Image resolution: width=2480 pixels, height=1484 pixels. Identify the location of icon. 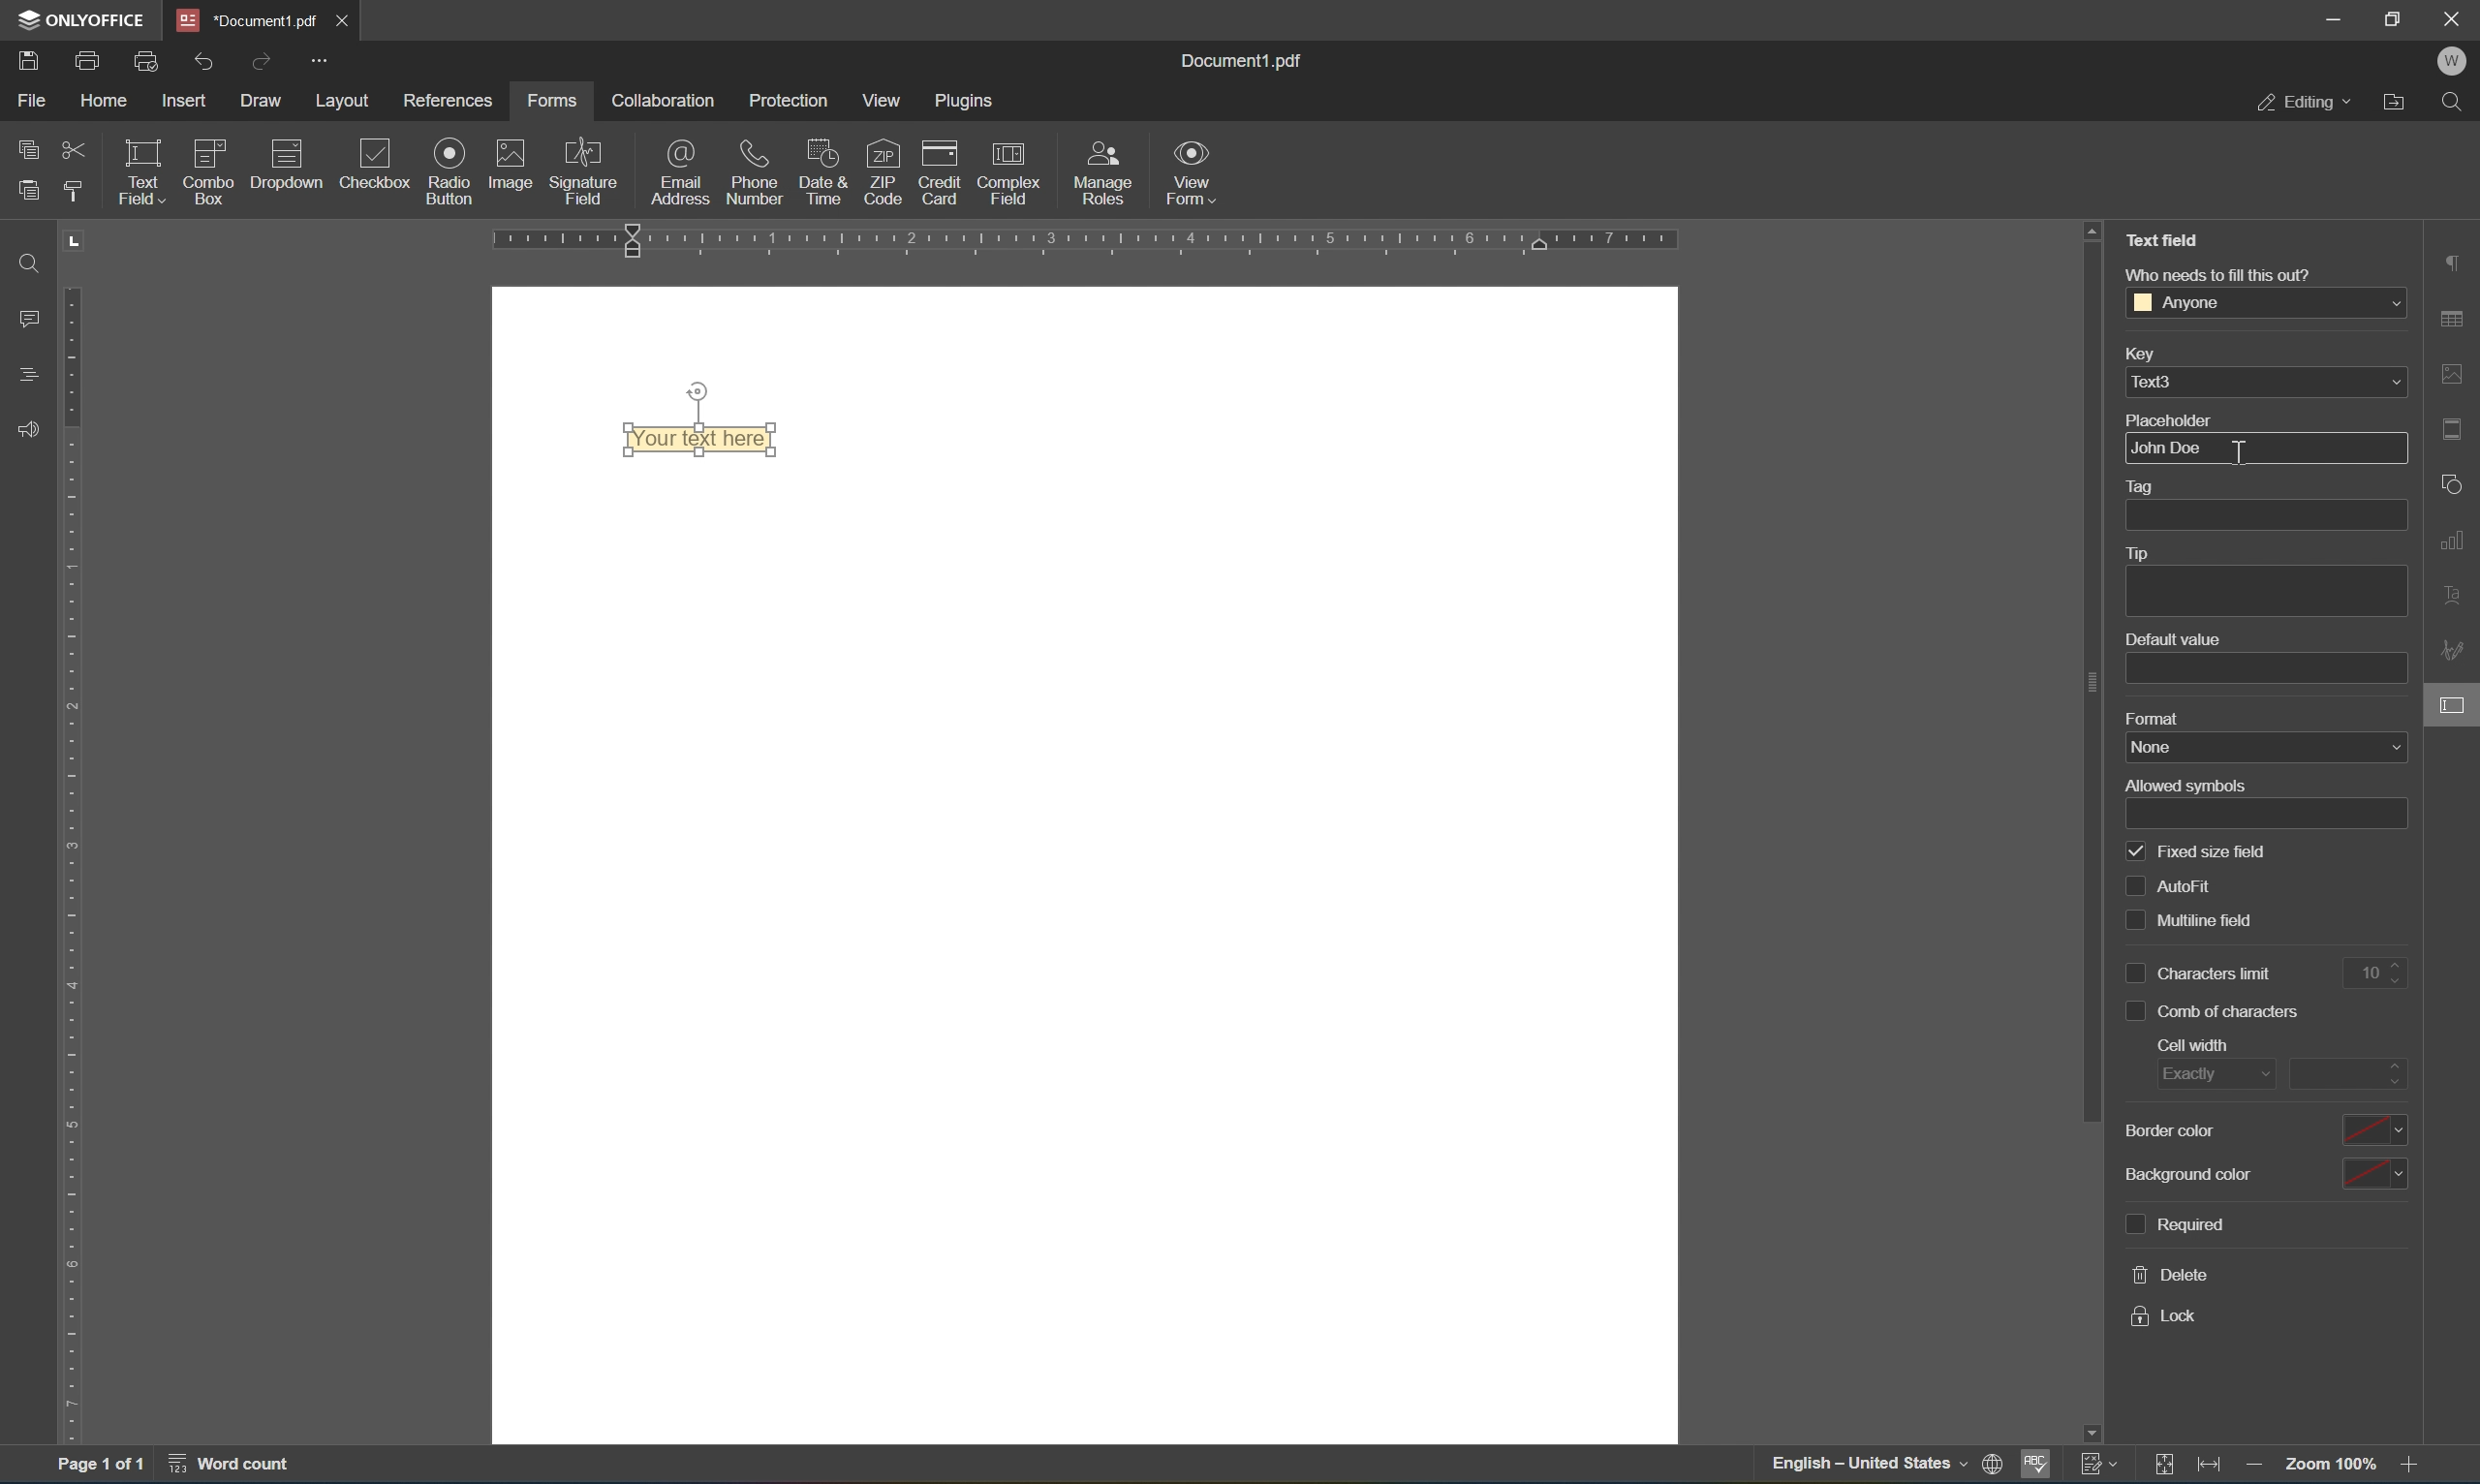
(213, 148).